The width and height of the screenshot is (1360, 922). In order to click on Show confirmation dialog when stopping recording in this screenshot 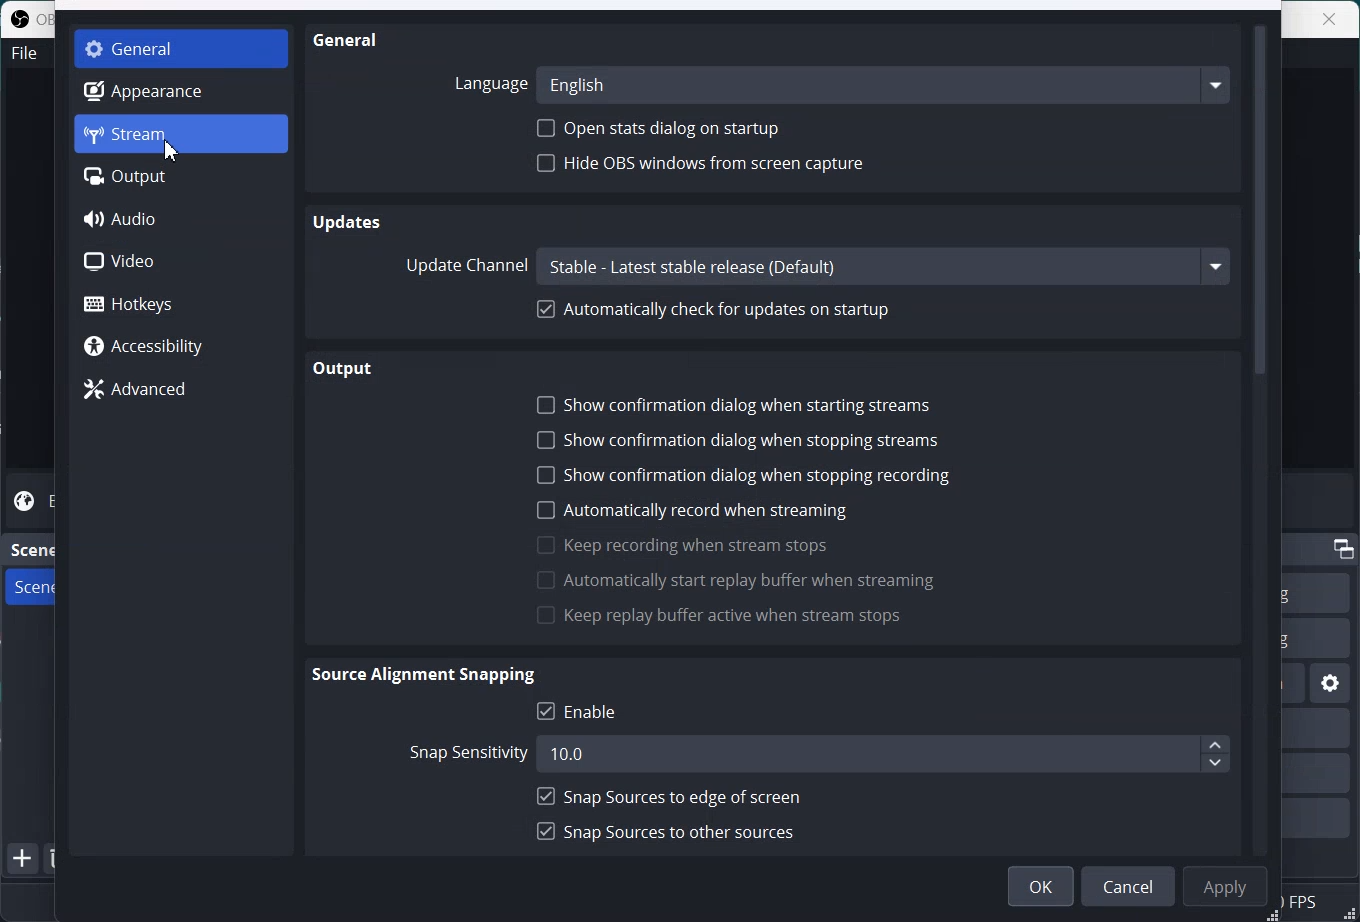, I will do `click(741, 475)`.